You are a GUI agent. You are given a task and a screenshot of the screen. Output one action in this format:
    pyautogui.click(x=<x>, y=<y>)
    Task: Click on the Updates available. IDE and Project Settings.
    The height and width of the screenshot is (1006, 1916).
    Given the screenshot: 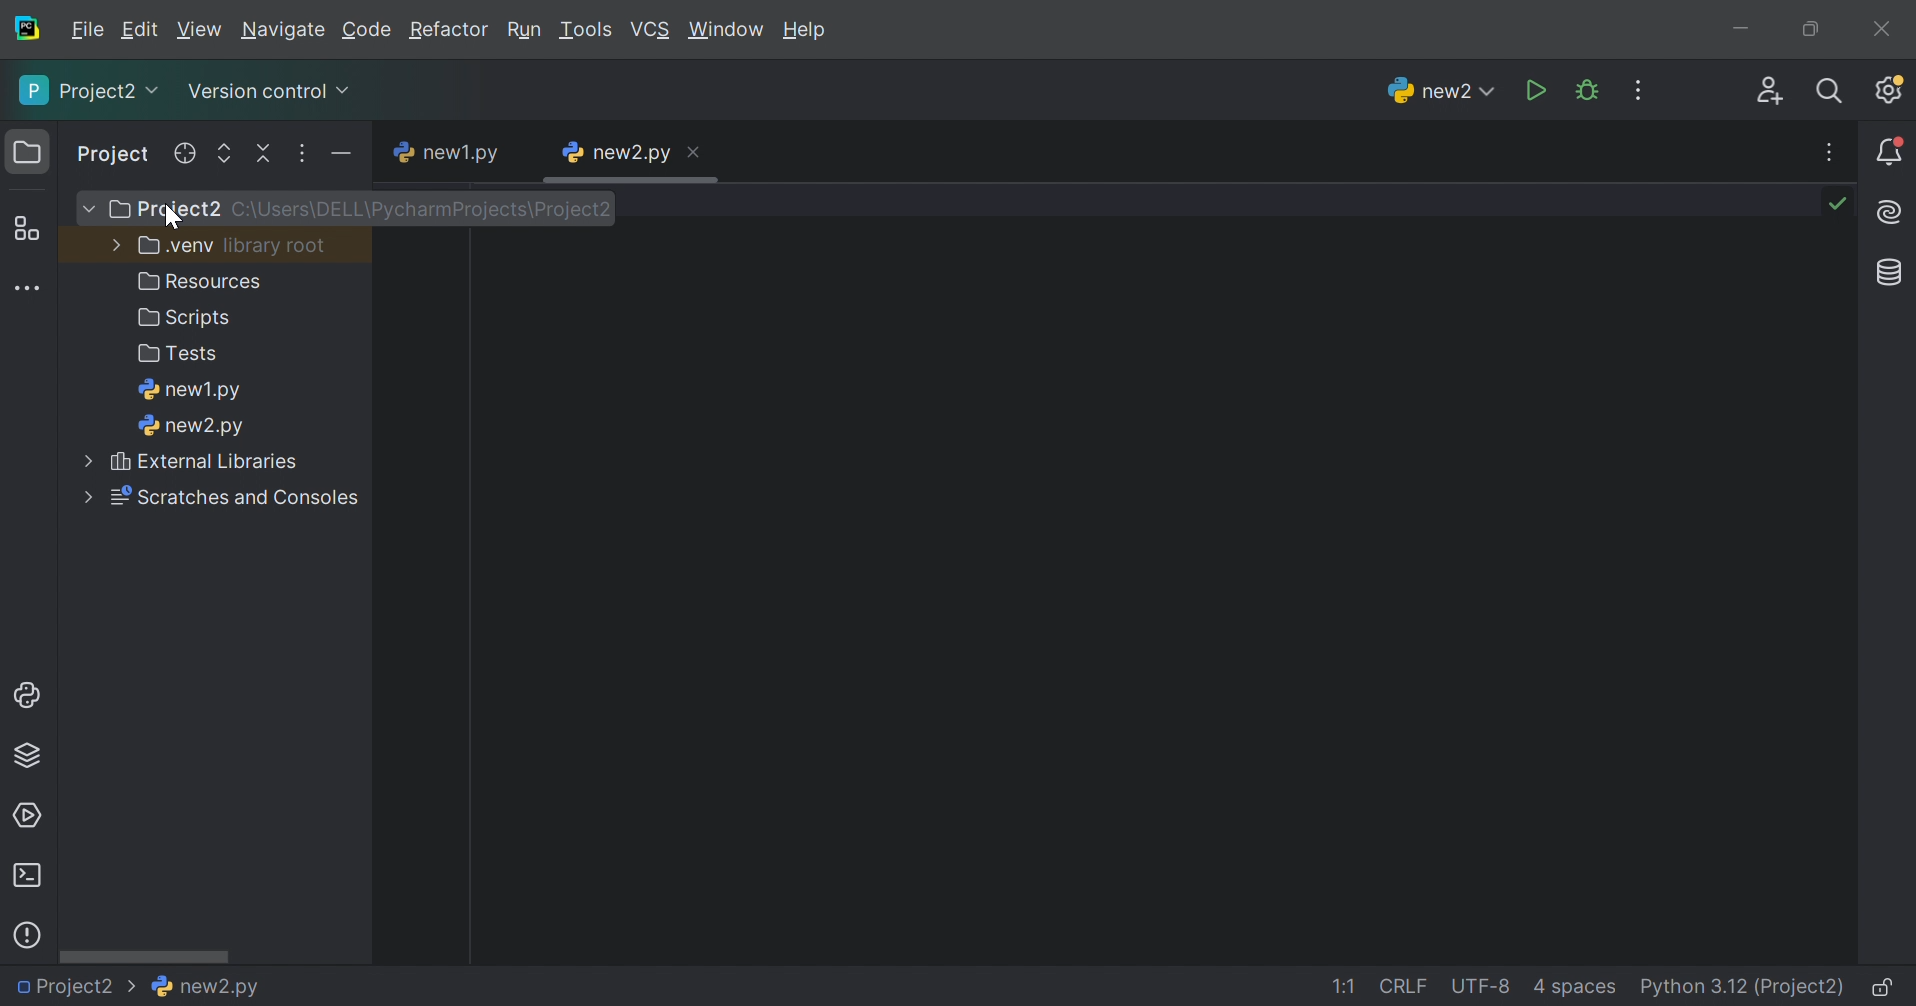 What is the action you would take?
    pyautogui.click(x=1641, y=90)
    